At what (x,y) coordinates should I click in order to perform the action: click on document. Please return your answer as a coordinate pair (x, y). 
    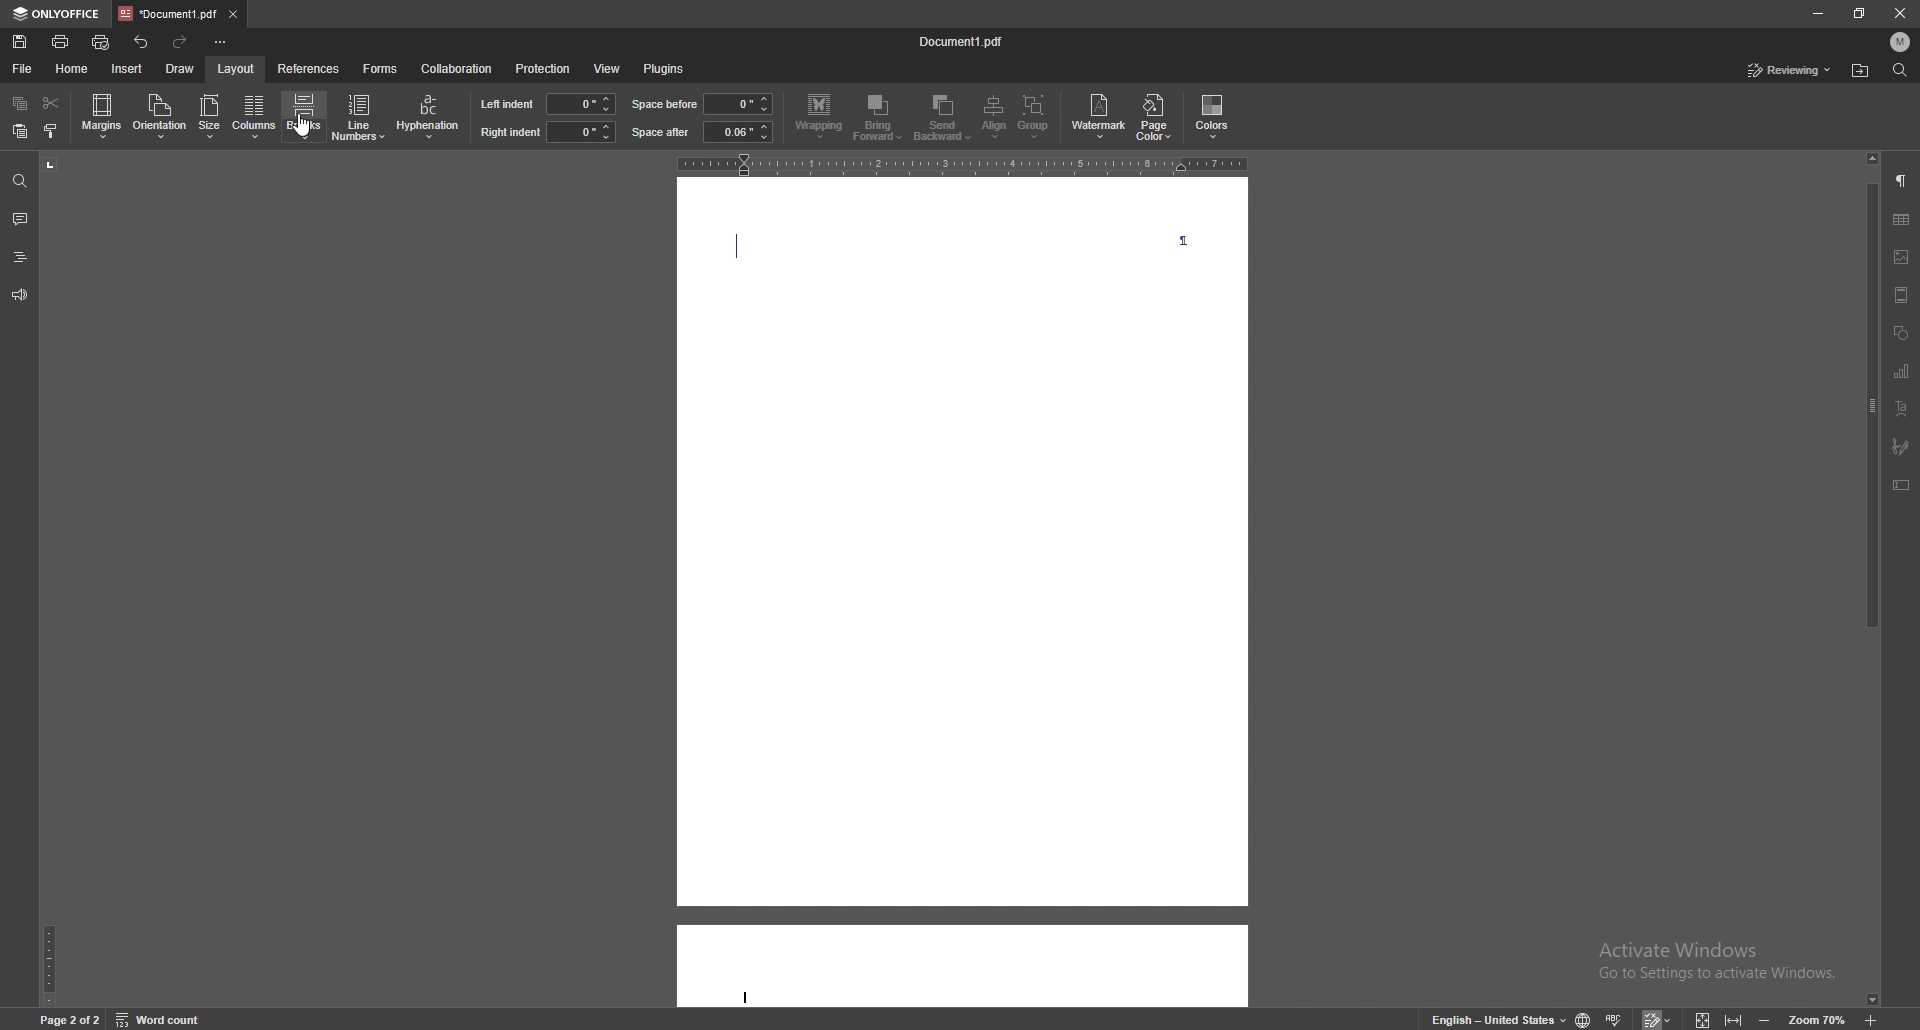
    Looking at the image, I should click on (958, 595).